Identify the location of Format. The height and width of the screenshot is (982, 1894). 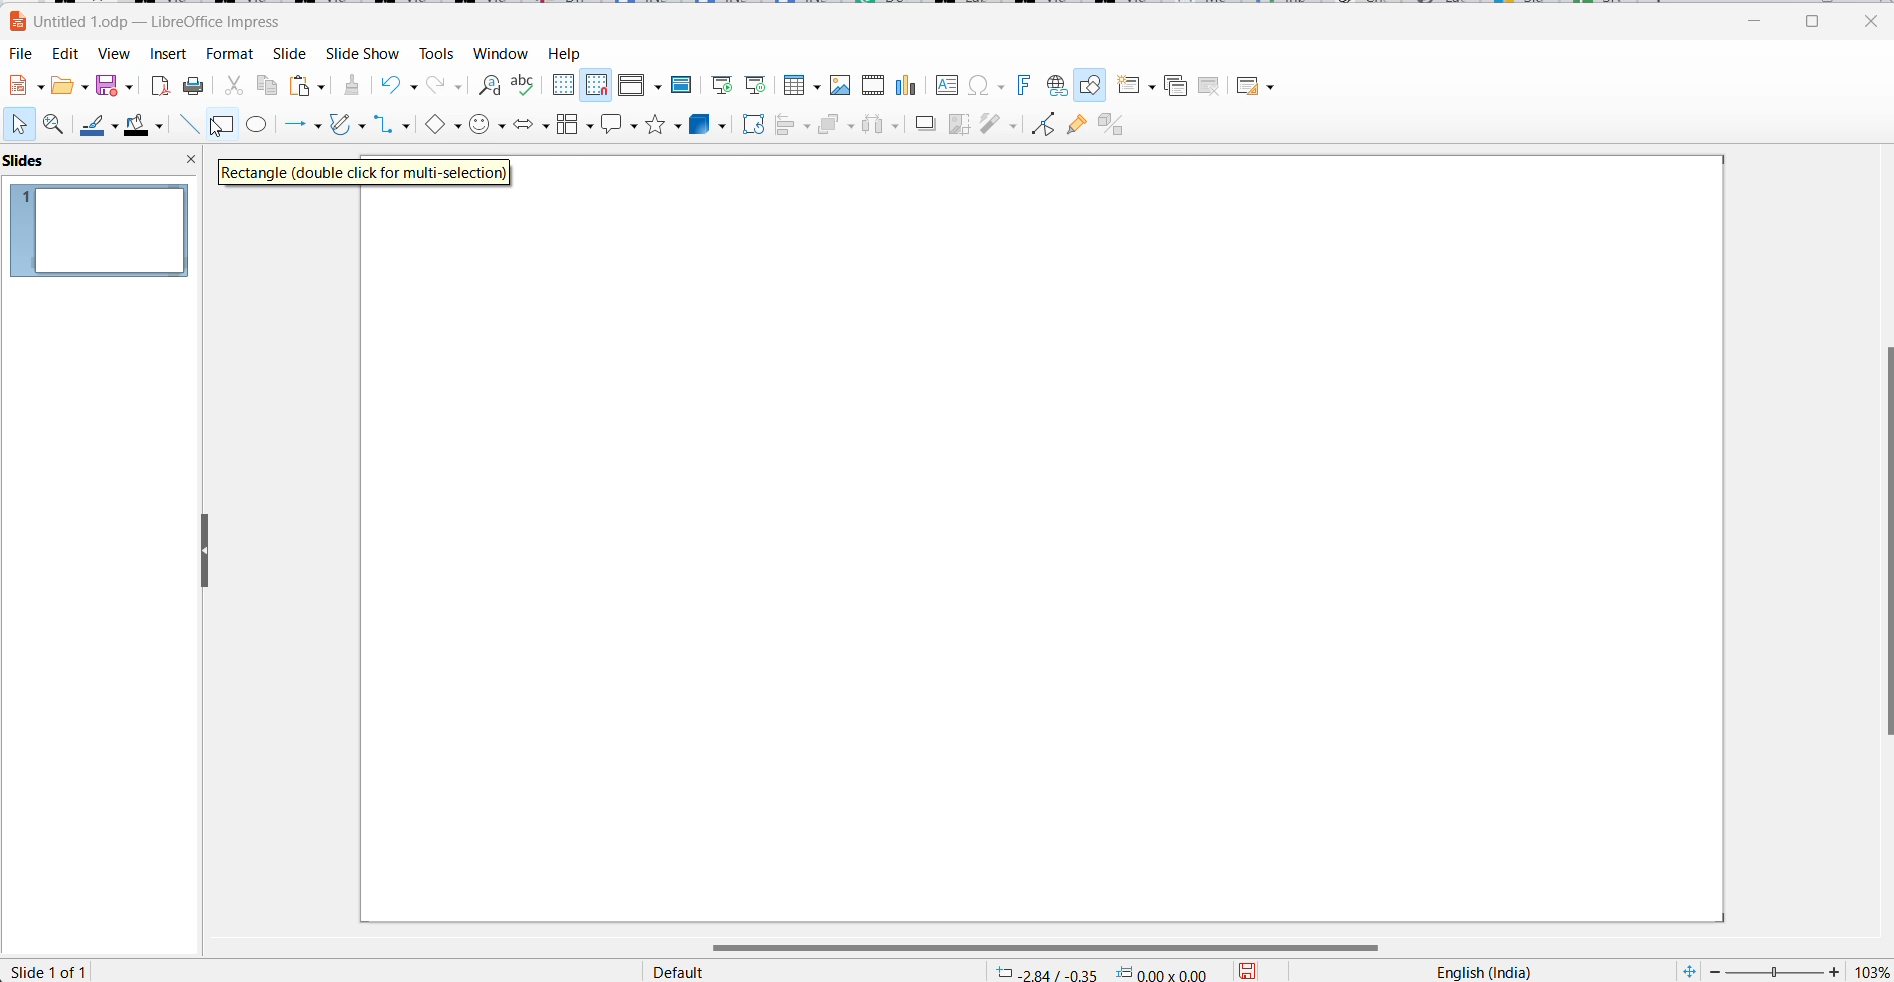
(229, 55).